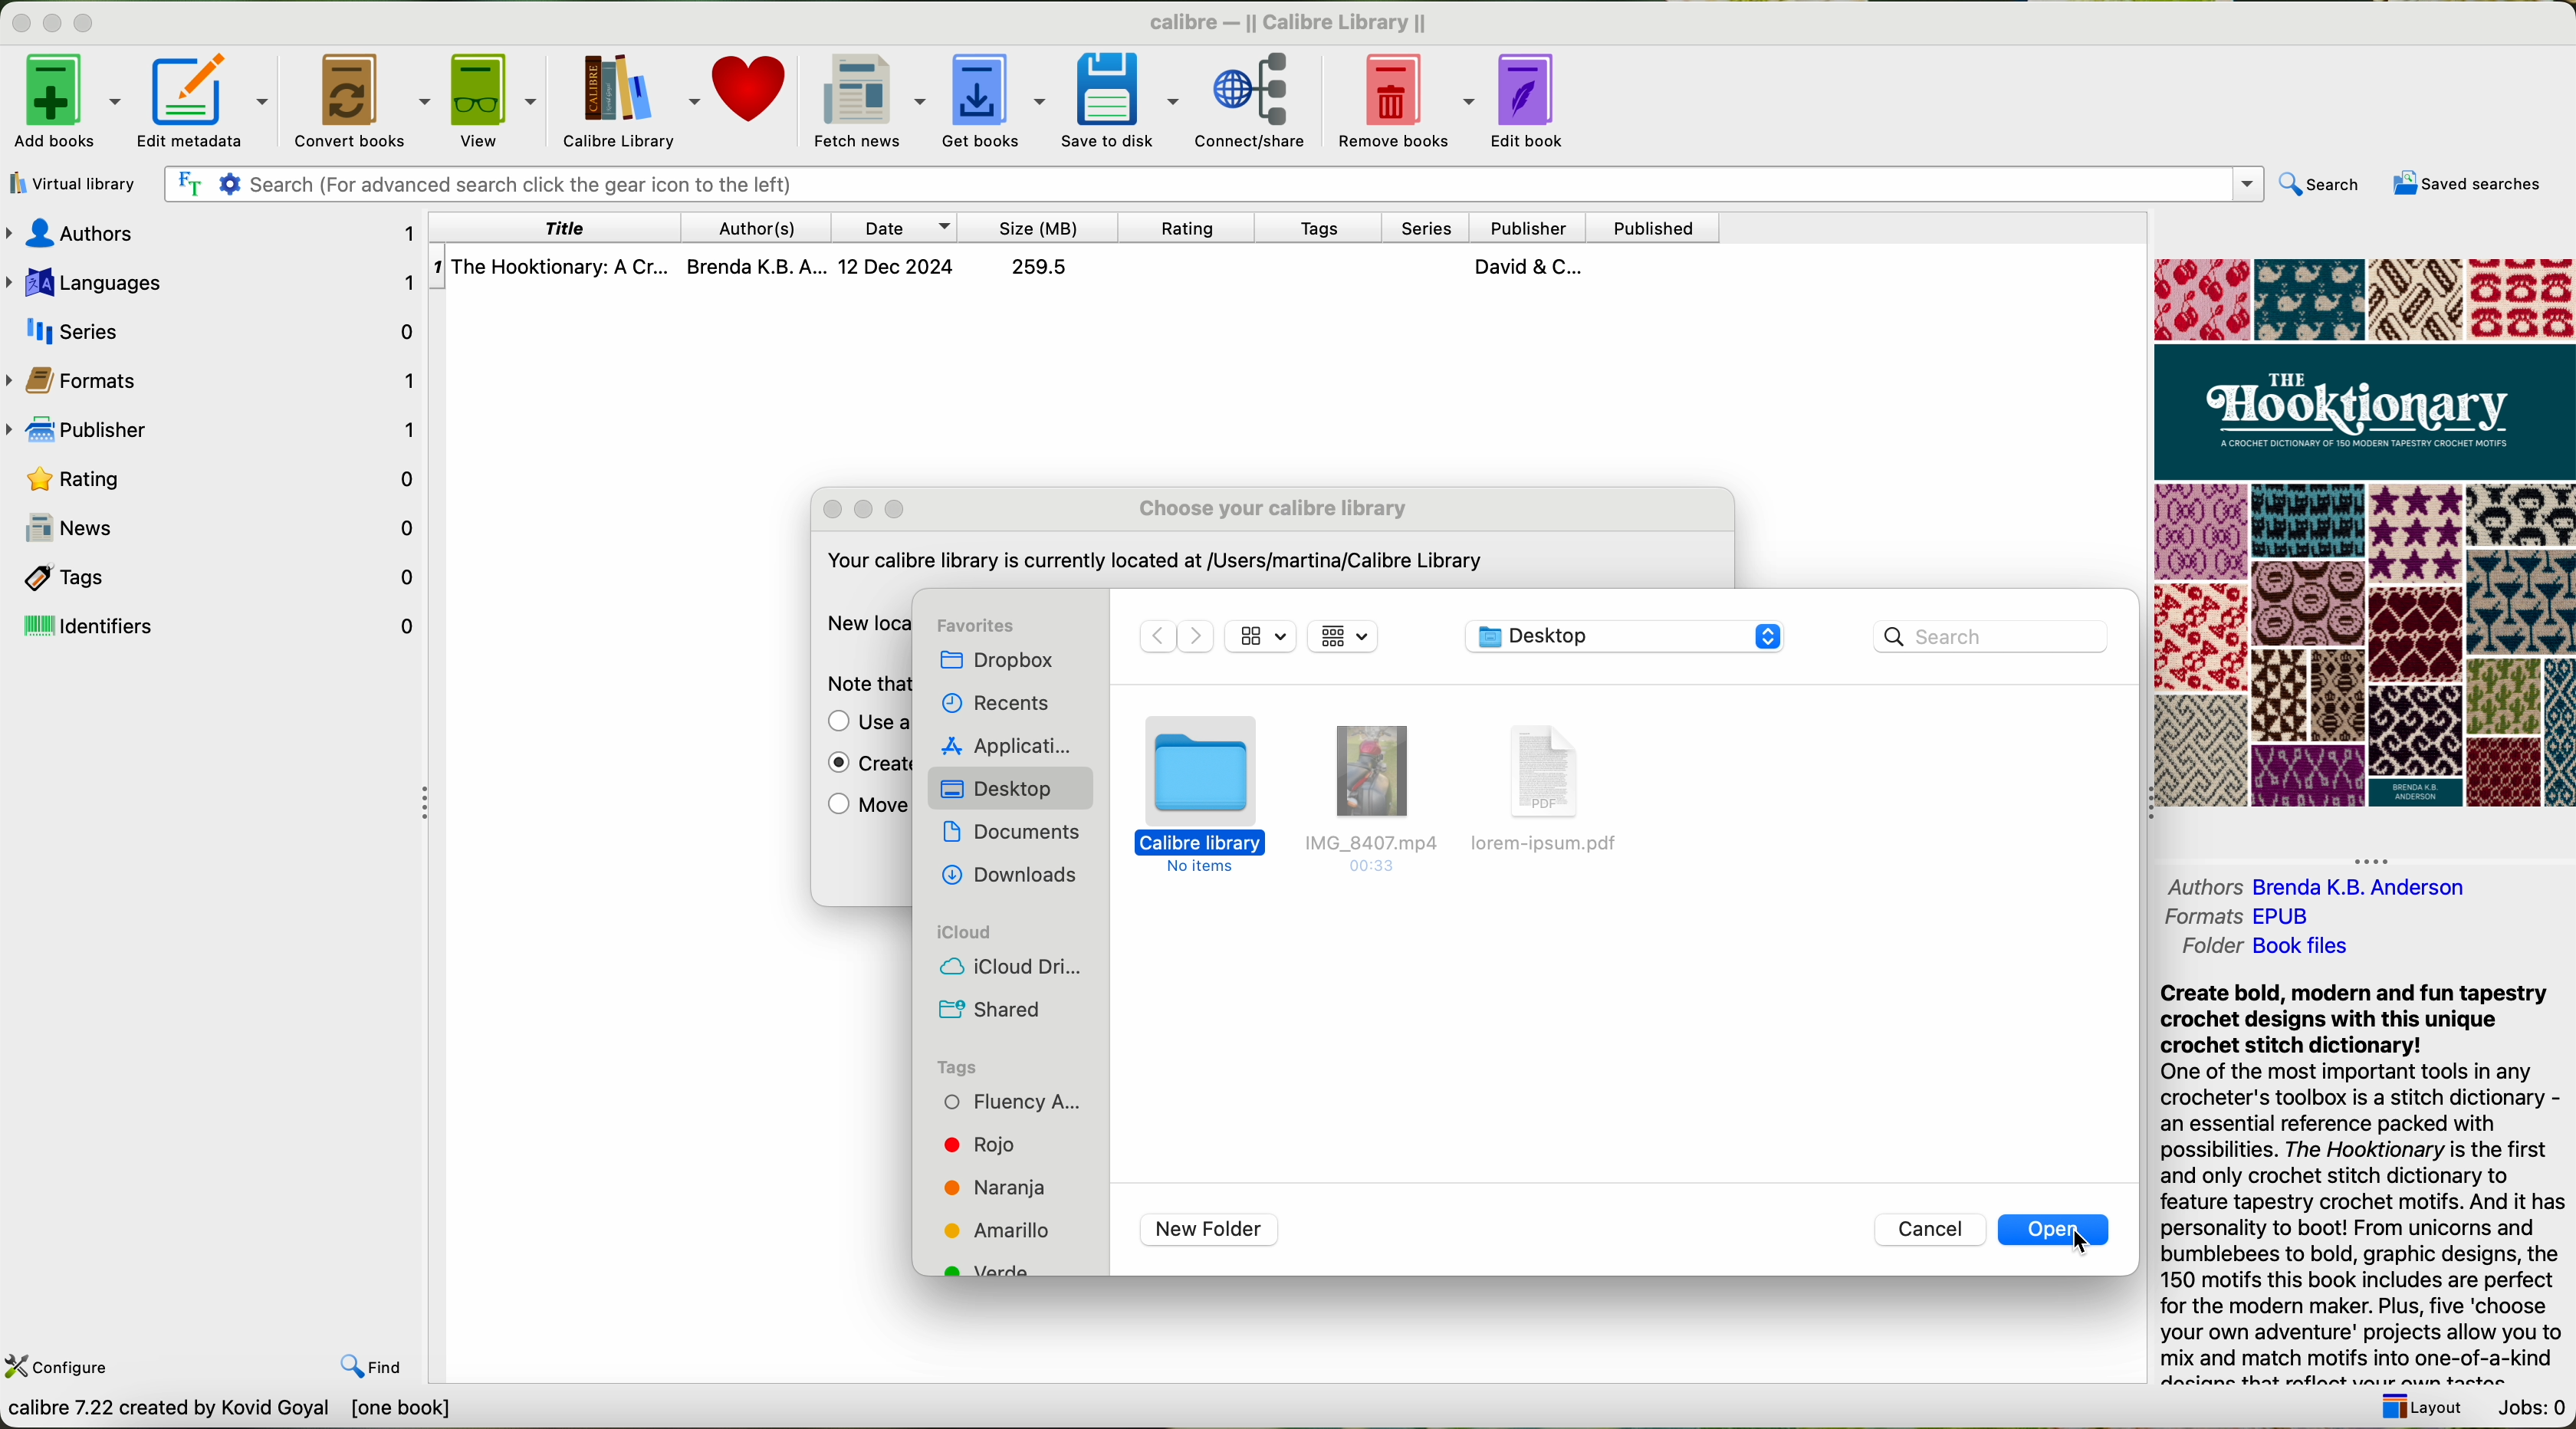  What do you see at coordinates (1254, 101) in the screenshot?
I see `connect/share` at bounding box center [1254, 101].